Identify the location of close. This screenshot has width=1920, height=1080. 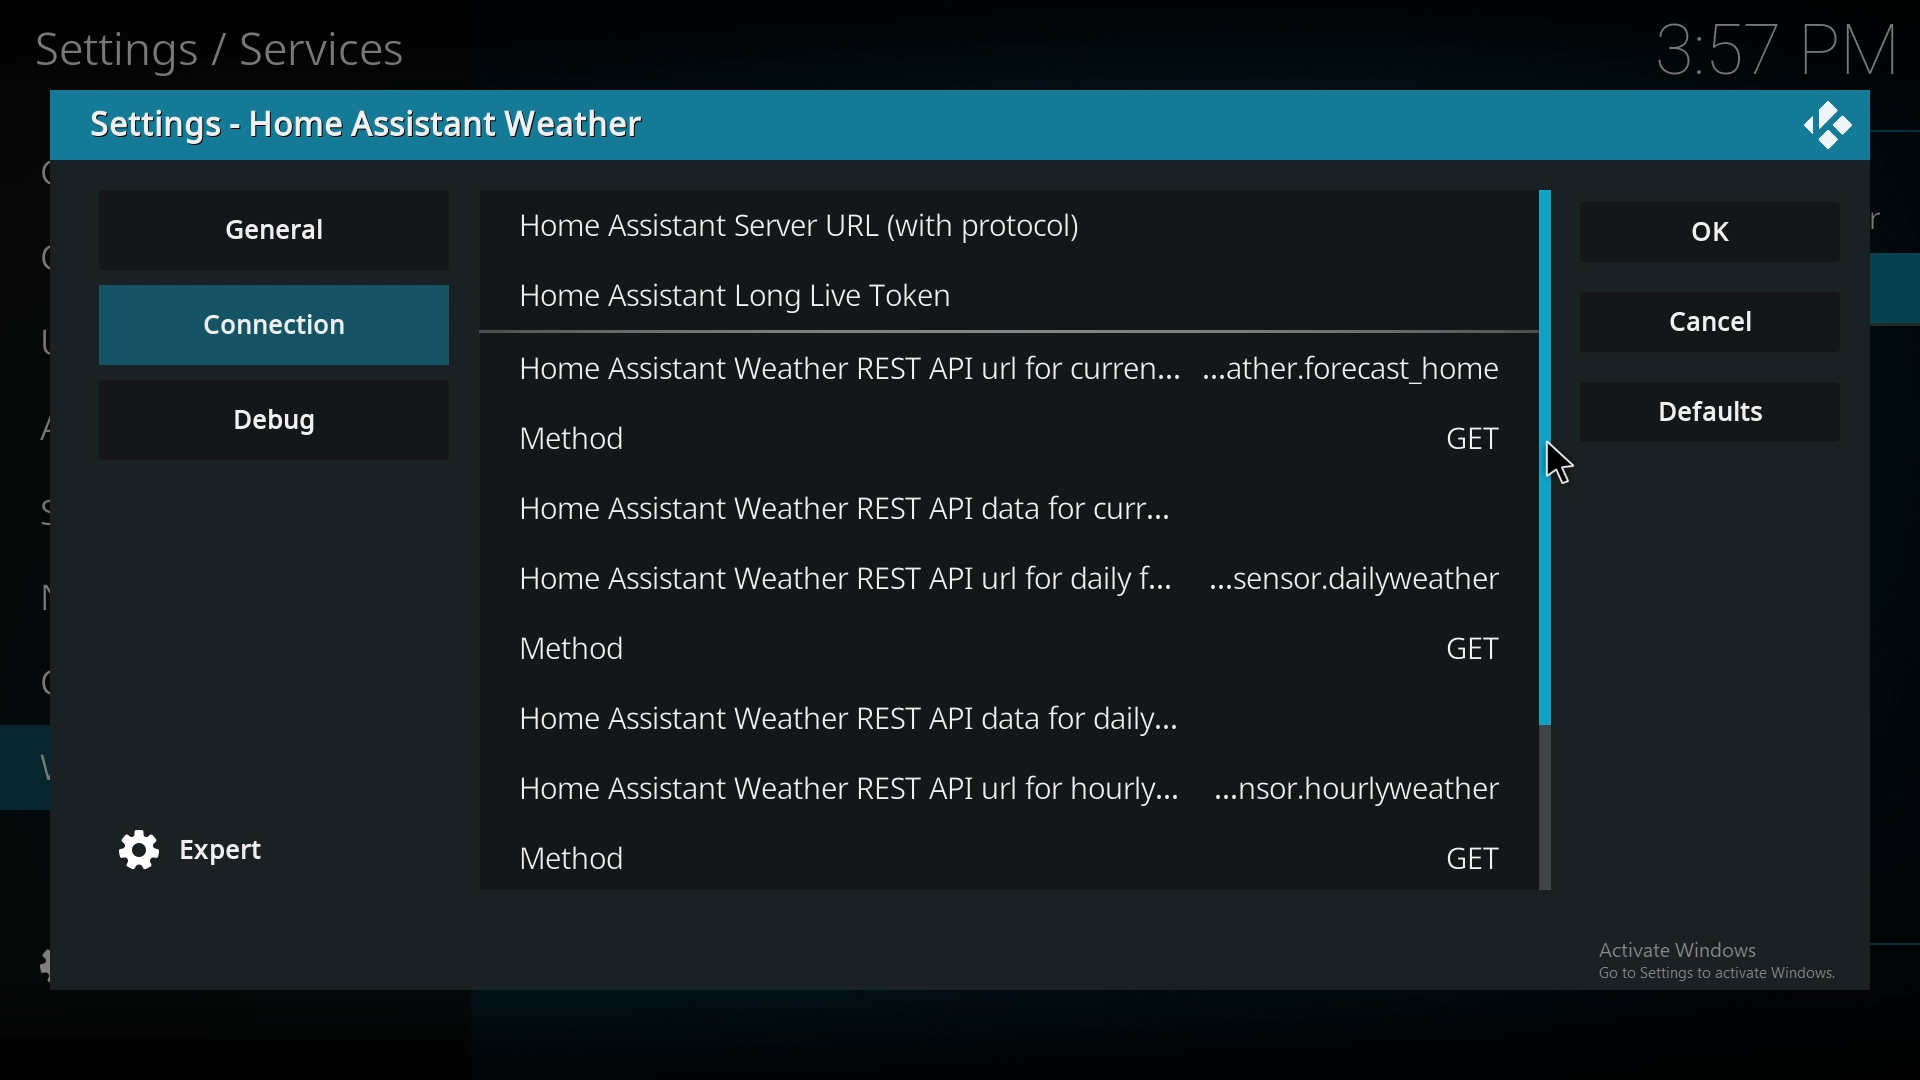
(1828, 123).